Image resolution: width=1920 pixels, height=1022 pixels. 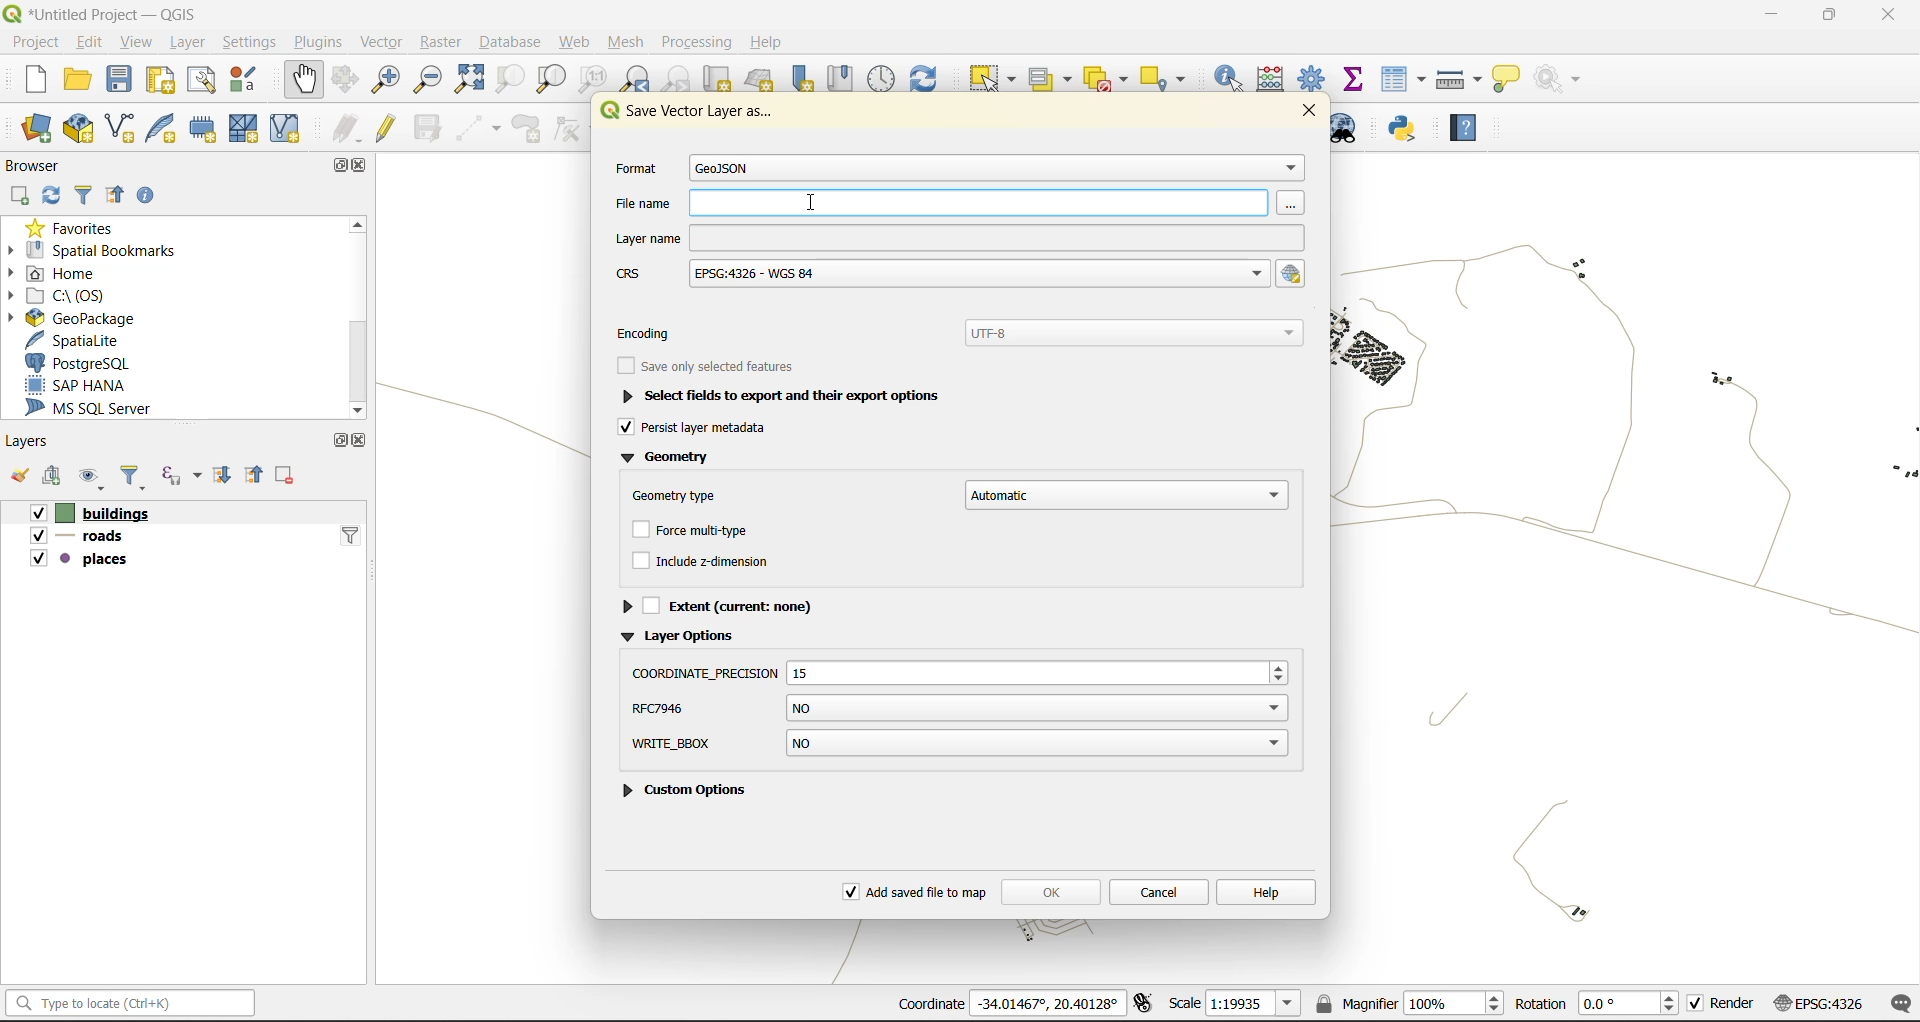 I want to click on ms sql server, so click(x=97, y=408).